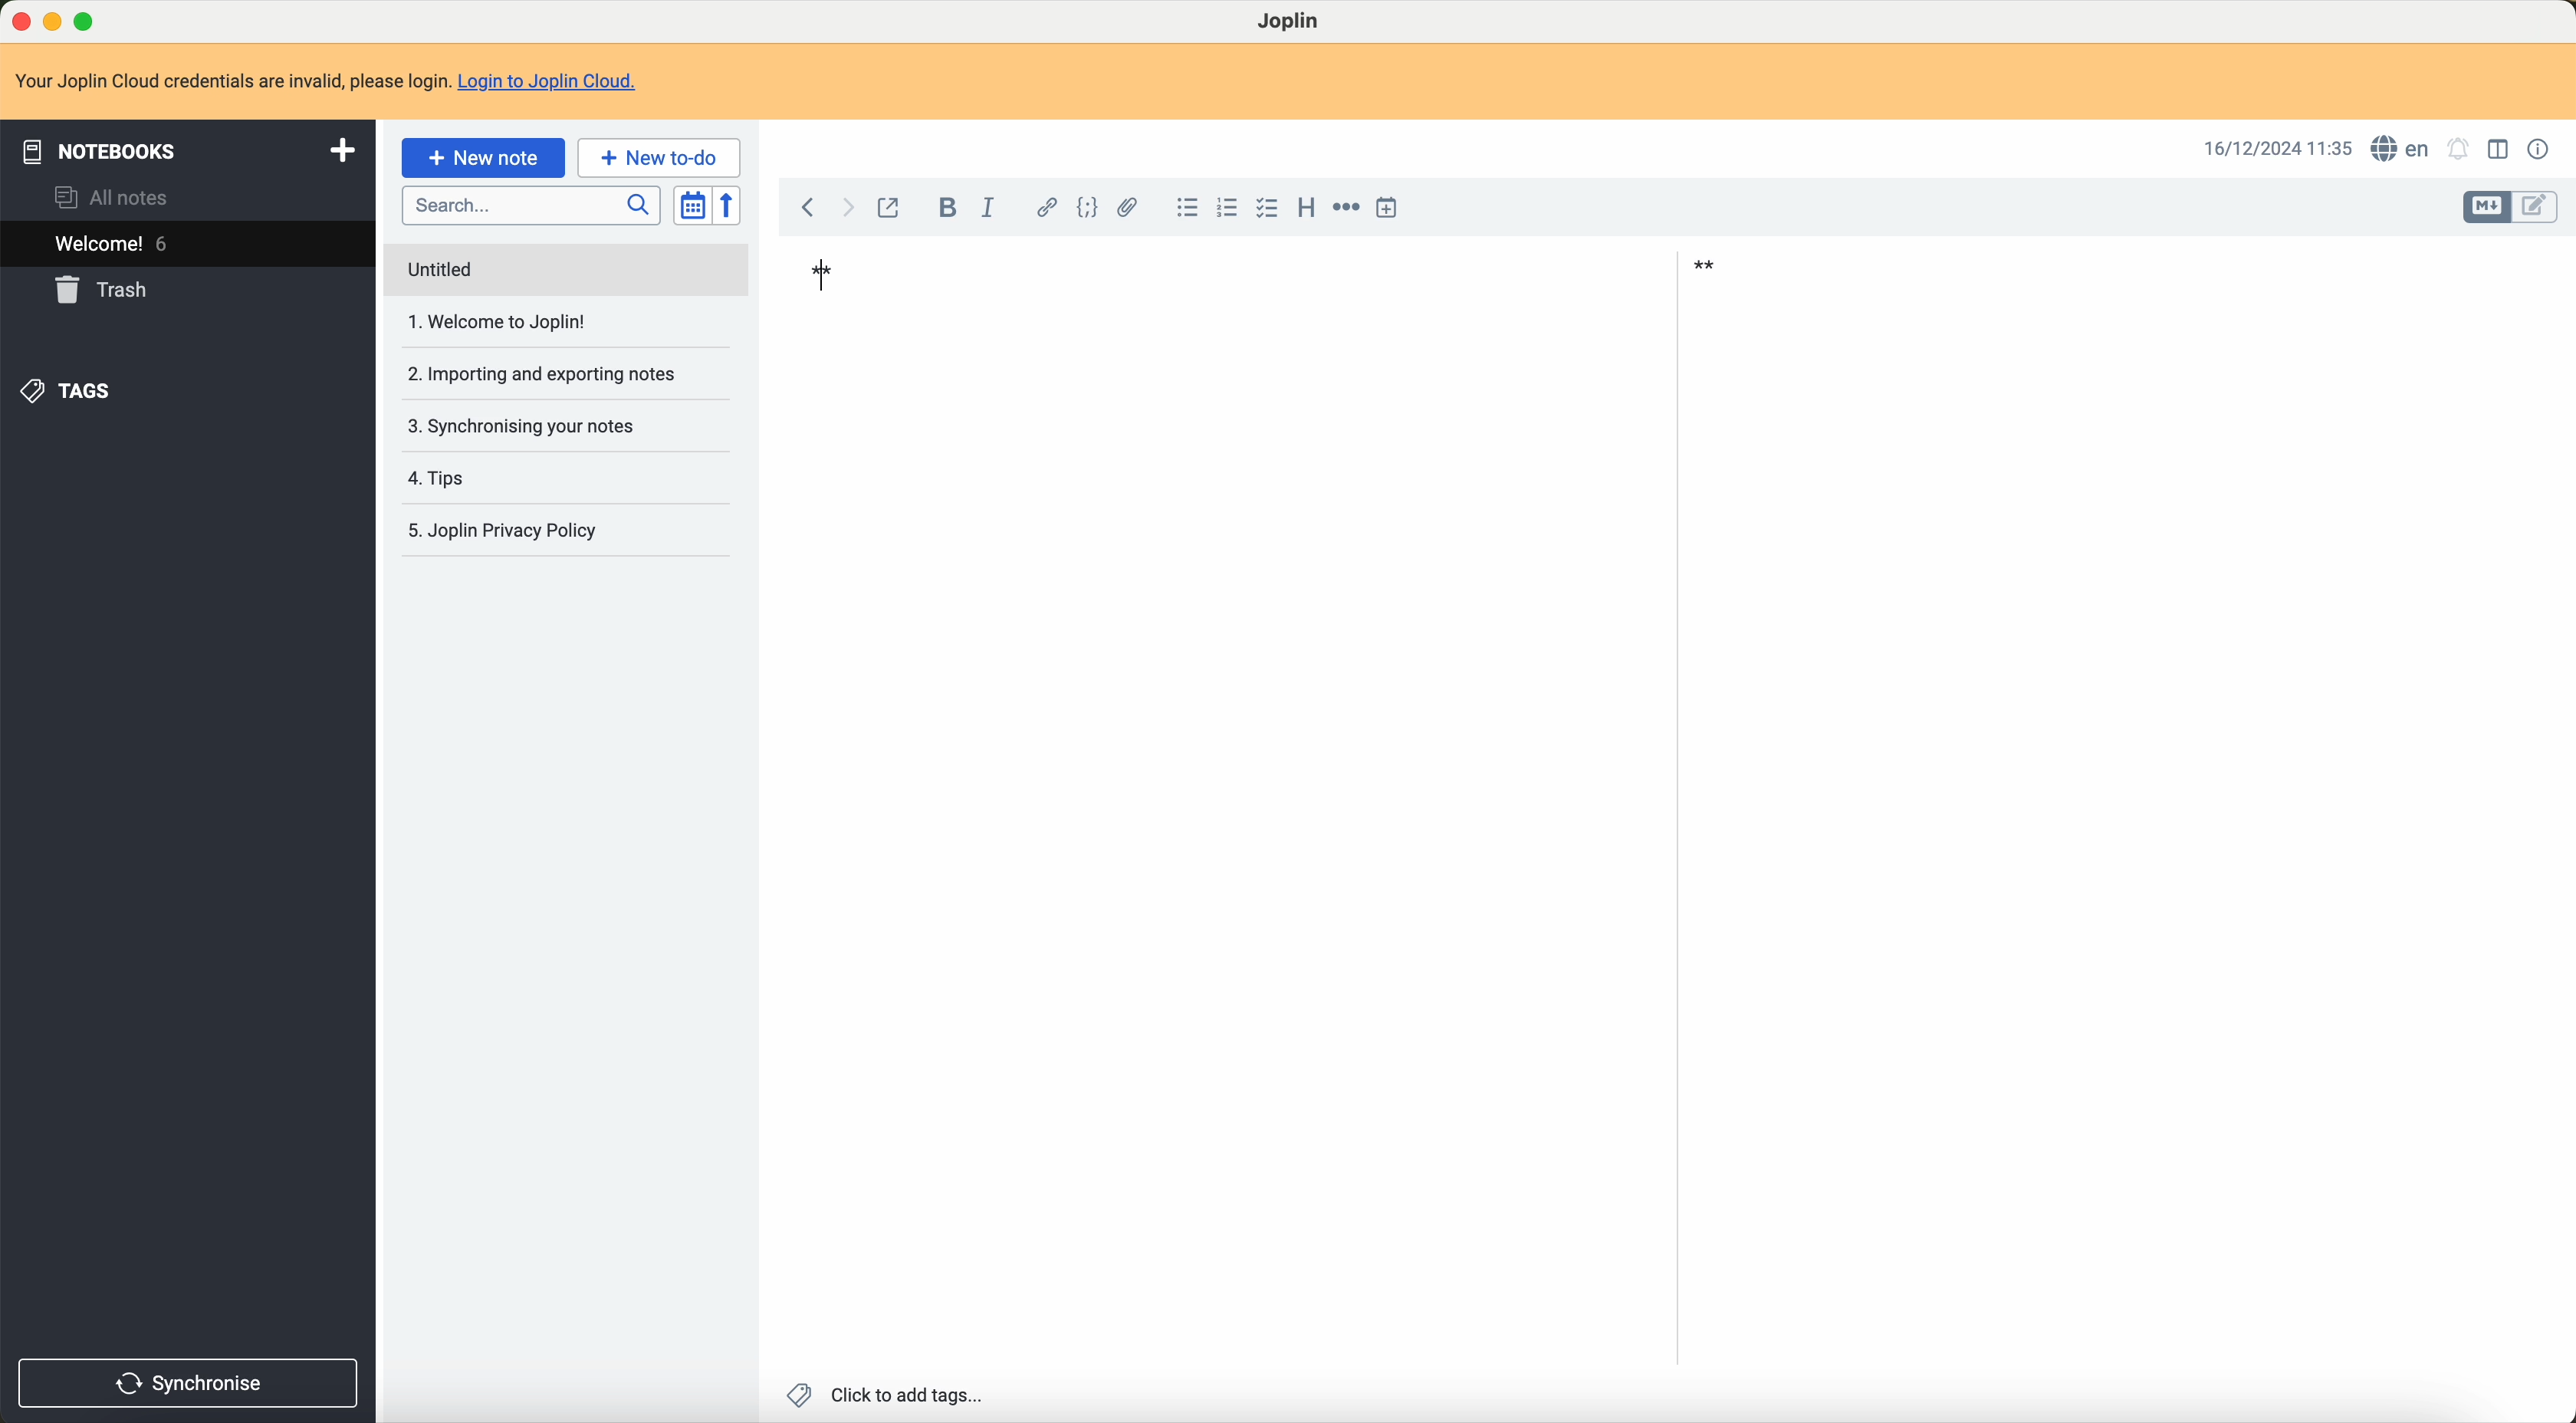  Describe the element at coordinates (53, 21) in the screenshot. I see `minimize` at that location.